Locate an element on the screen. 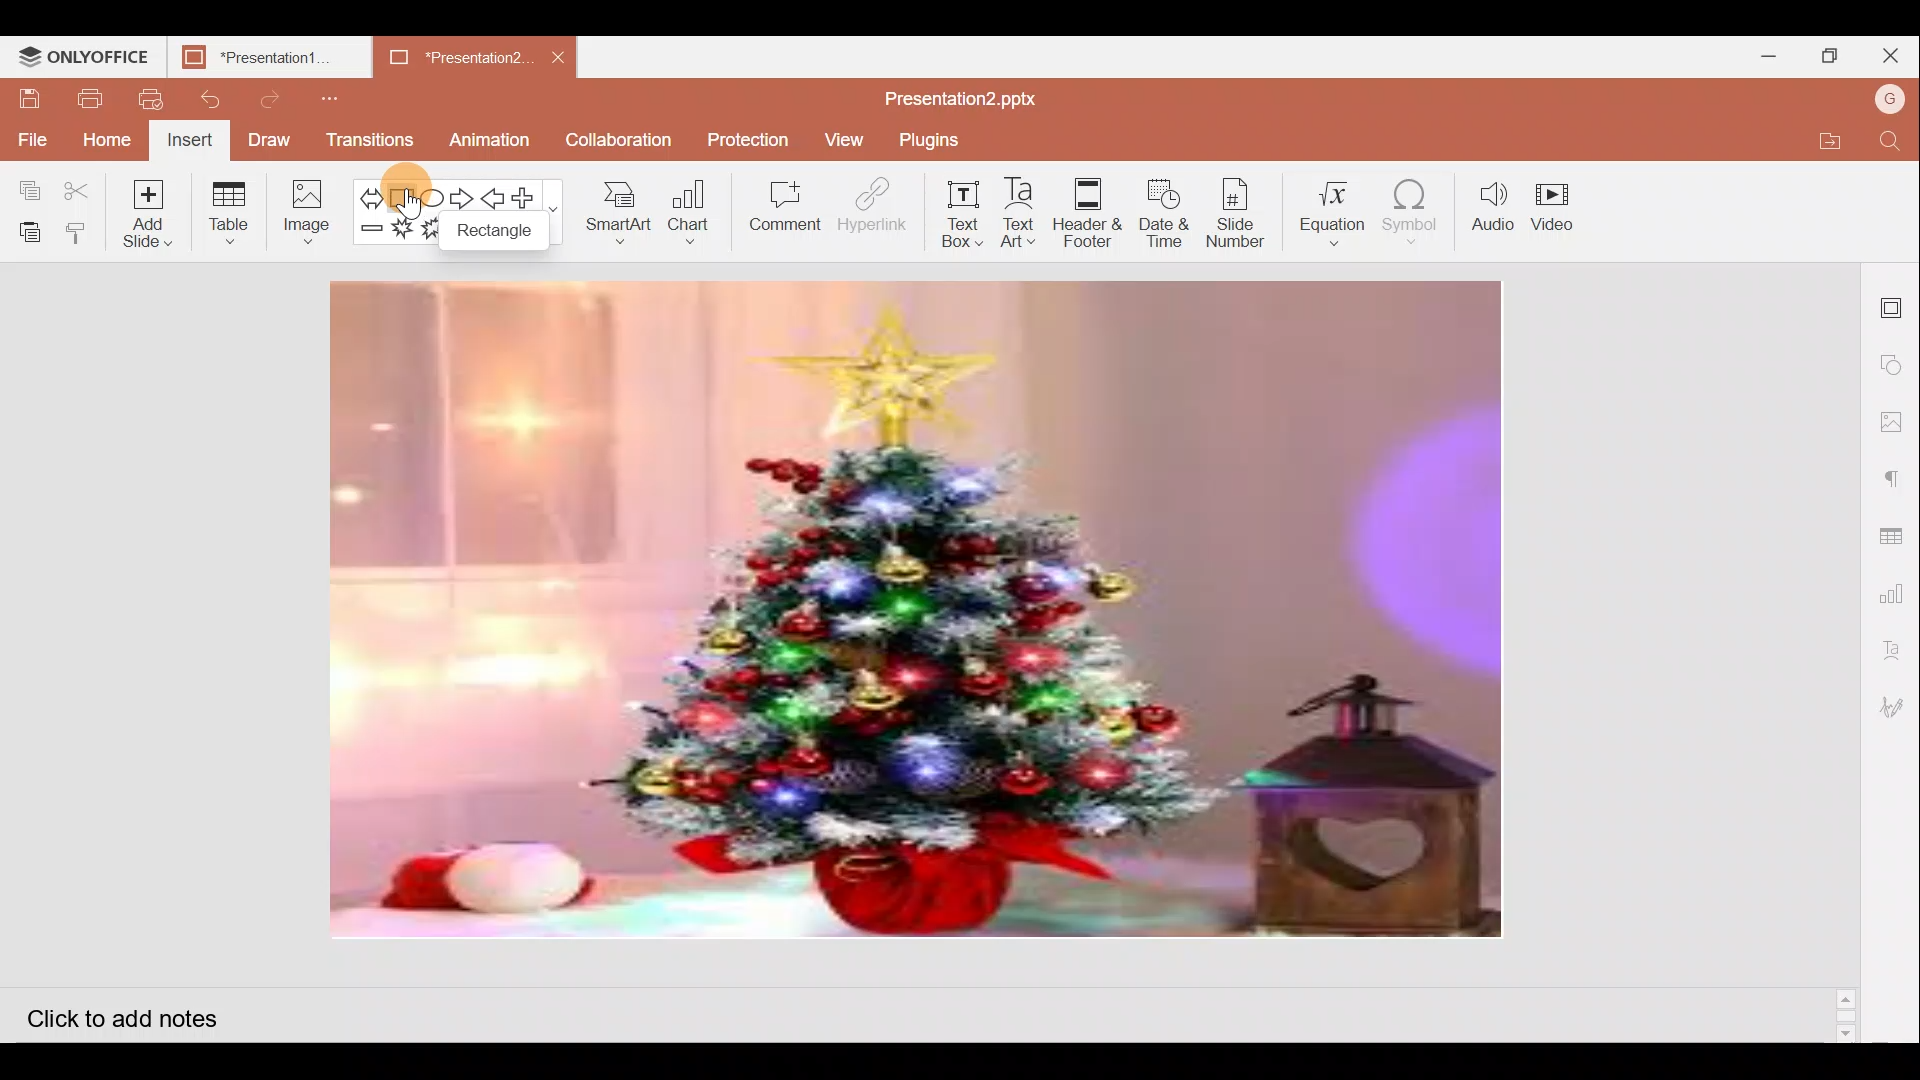 The image size is (1920, 1080). Image settings is located at coordinates (1897, 422).